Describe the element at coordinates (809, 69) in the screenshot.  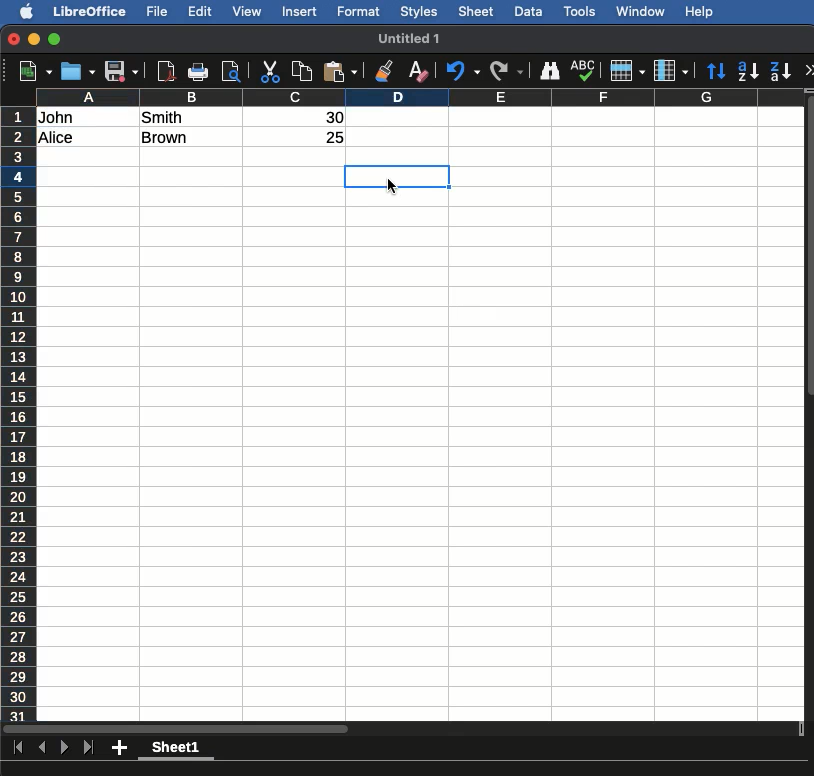
I see `More` at that location.